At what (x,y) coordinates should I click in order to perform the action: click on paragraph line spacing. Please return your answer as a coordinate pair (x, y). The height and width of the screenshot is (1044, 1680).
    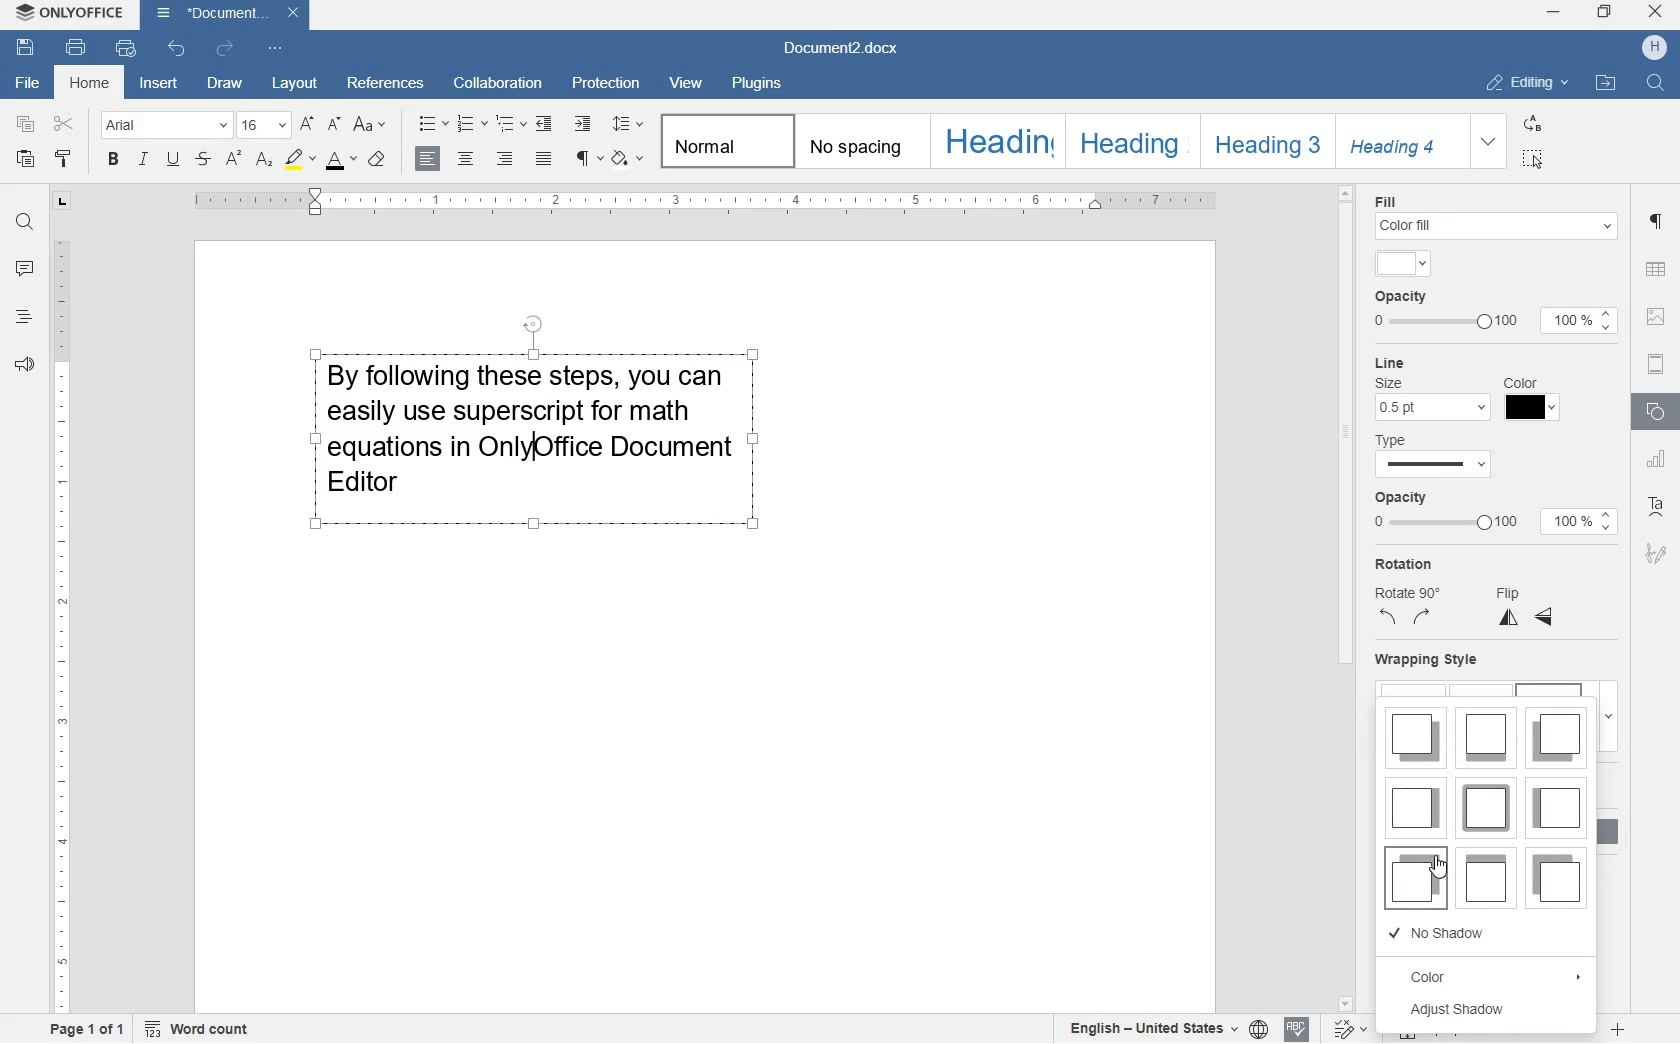
    Looking at the image, I should click on (629, 122).